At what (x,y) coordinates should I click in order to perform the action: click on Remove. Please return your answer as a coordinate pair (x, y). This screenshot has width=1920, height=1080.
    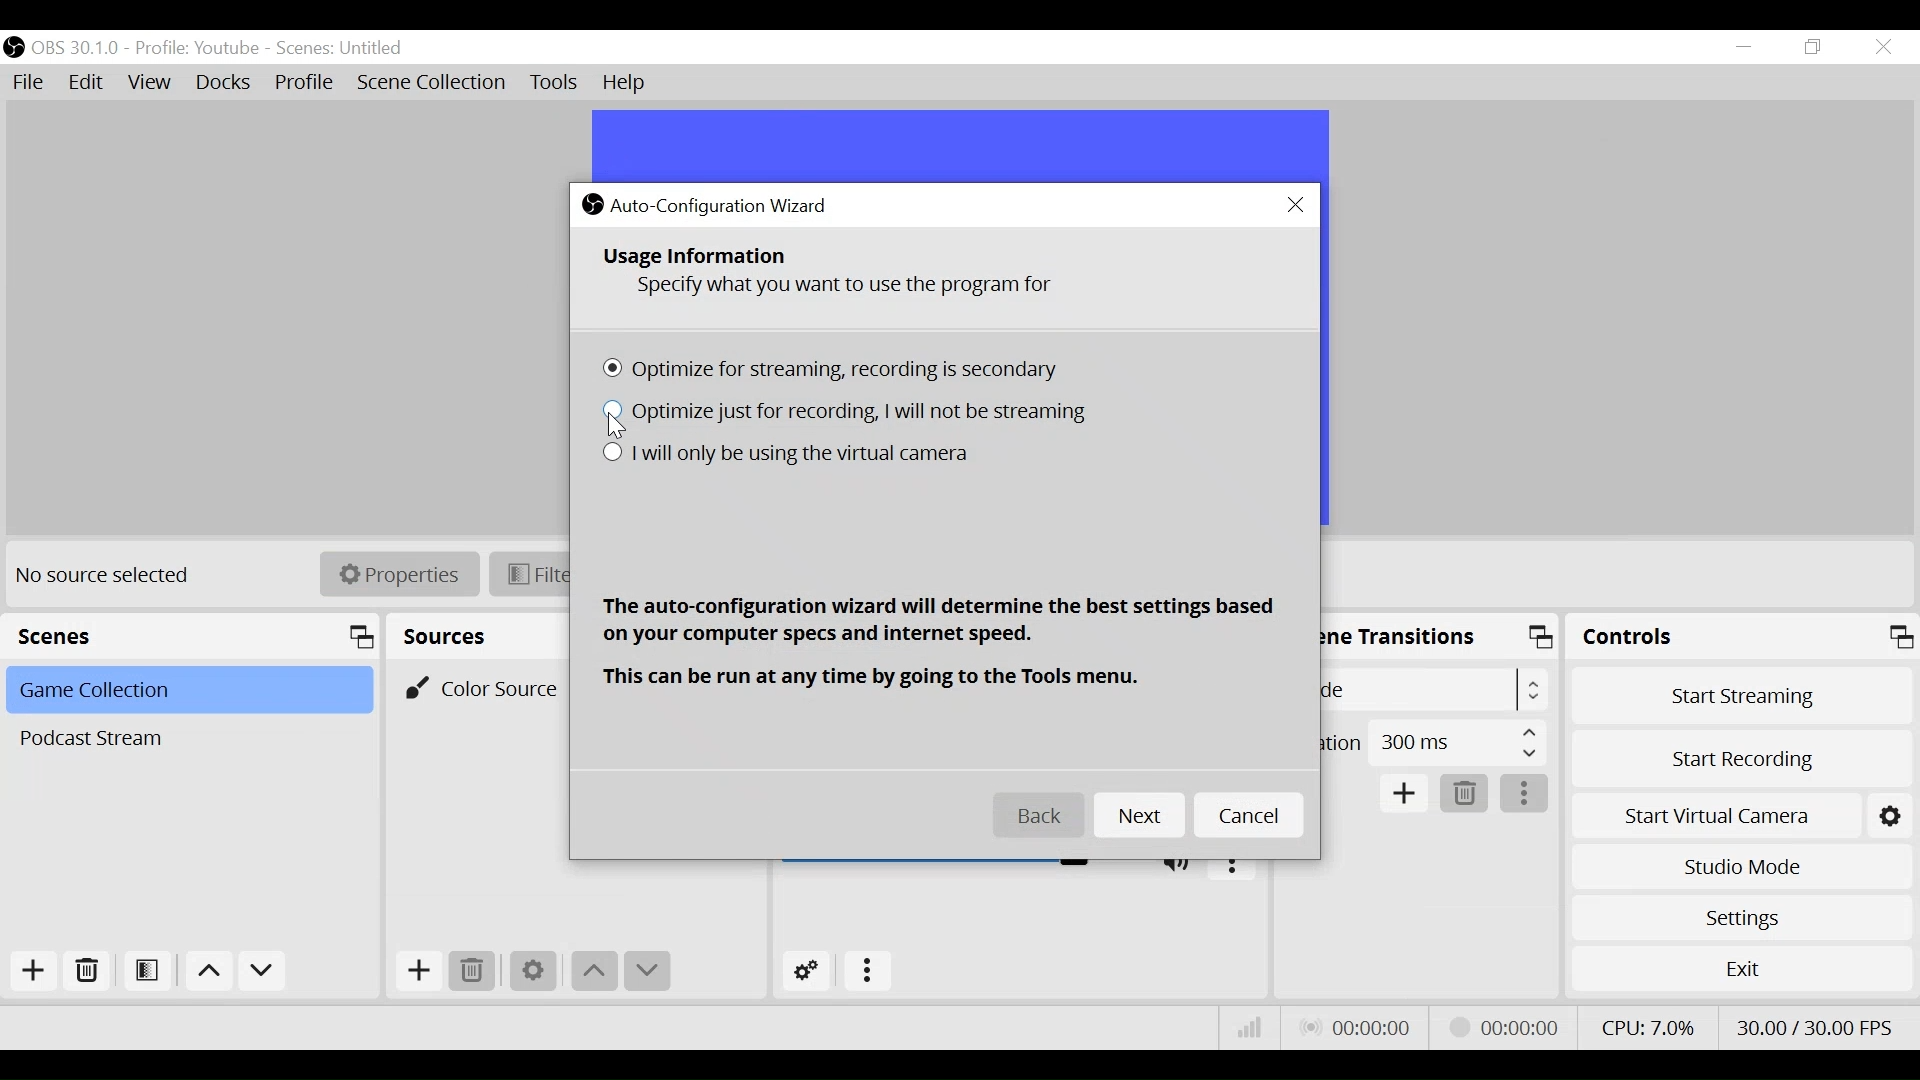
    Looking at the image, I should click on (85, 971).